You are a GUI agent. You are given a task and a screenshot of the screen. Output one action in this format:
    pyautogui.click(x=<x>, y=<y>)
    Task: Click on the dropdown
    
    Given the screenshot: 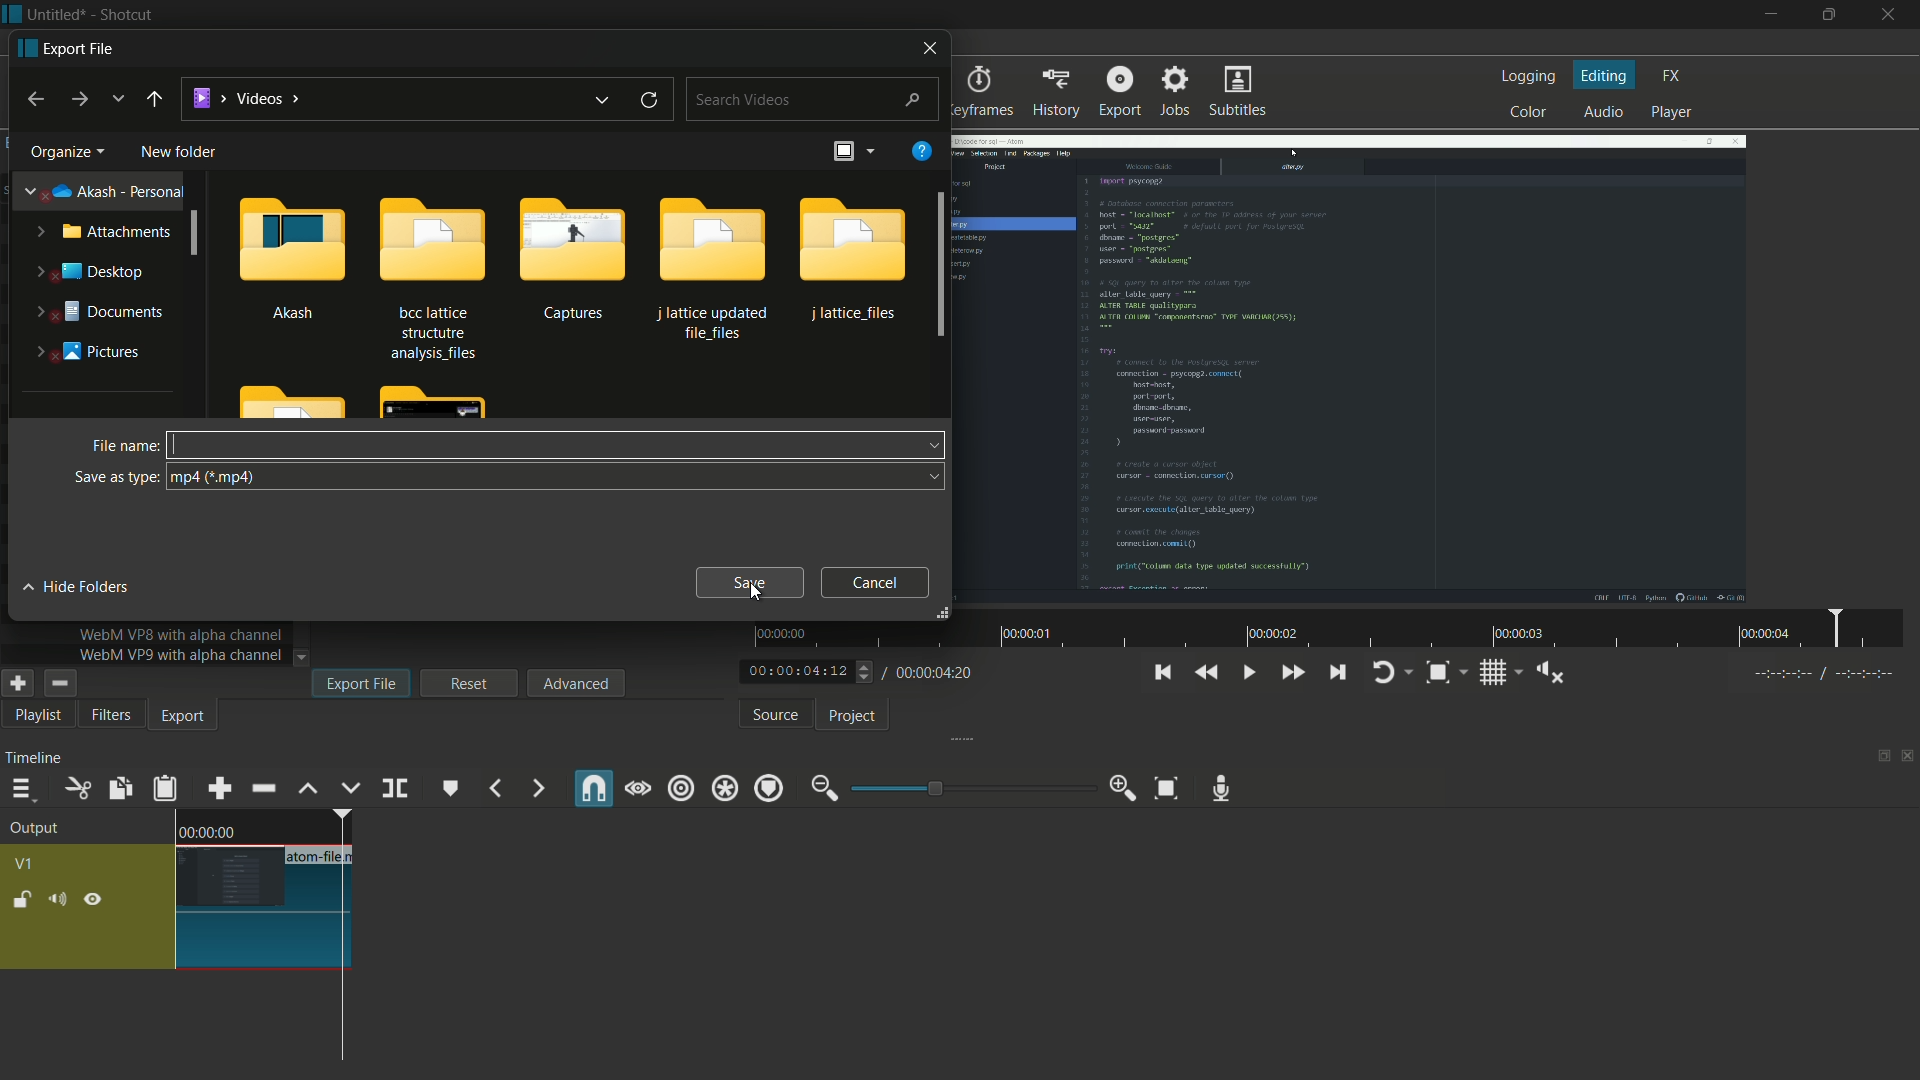 What is the action you would take?
    pyautogui.click(x=931, y=445)
    